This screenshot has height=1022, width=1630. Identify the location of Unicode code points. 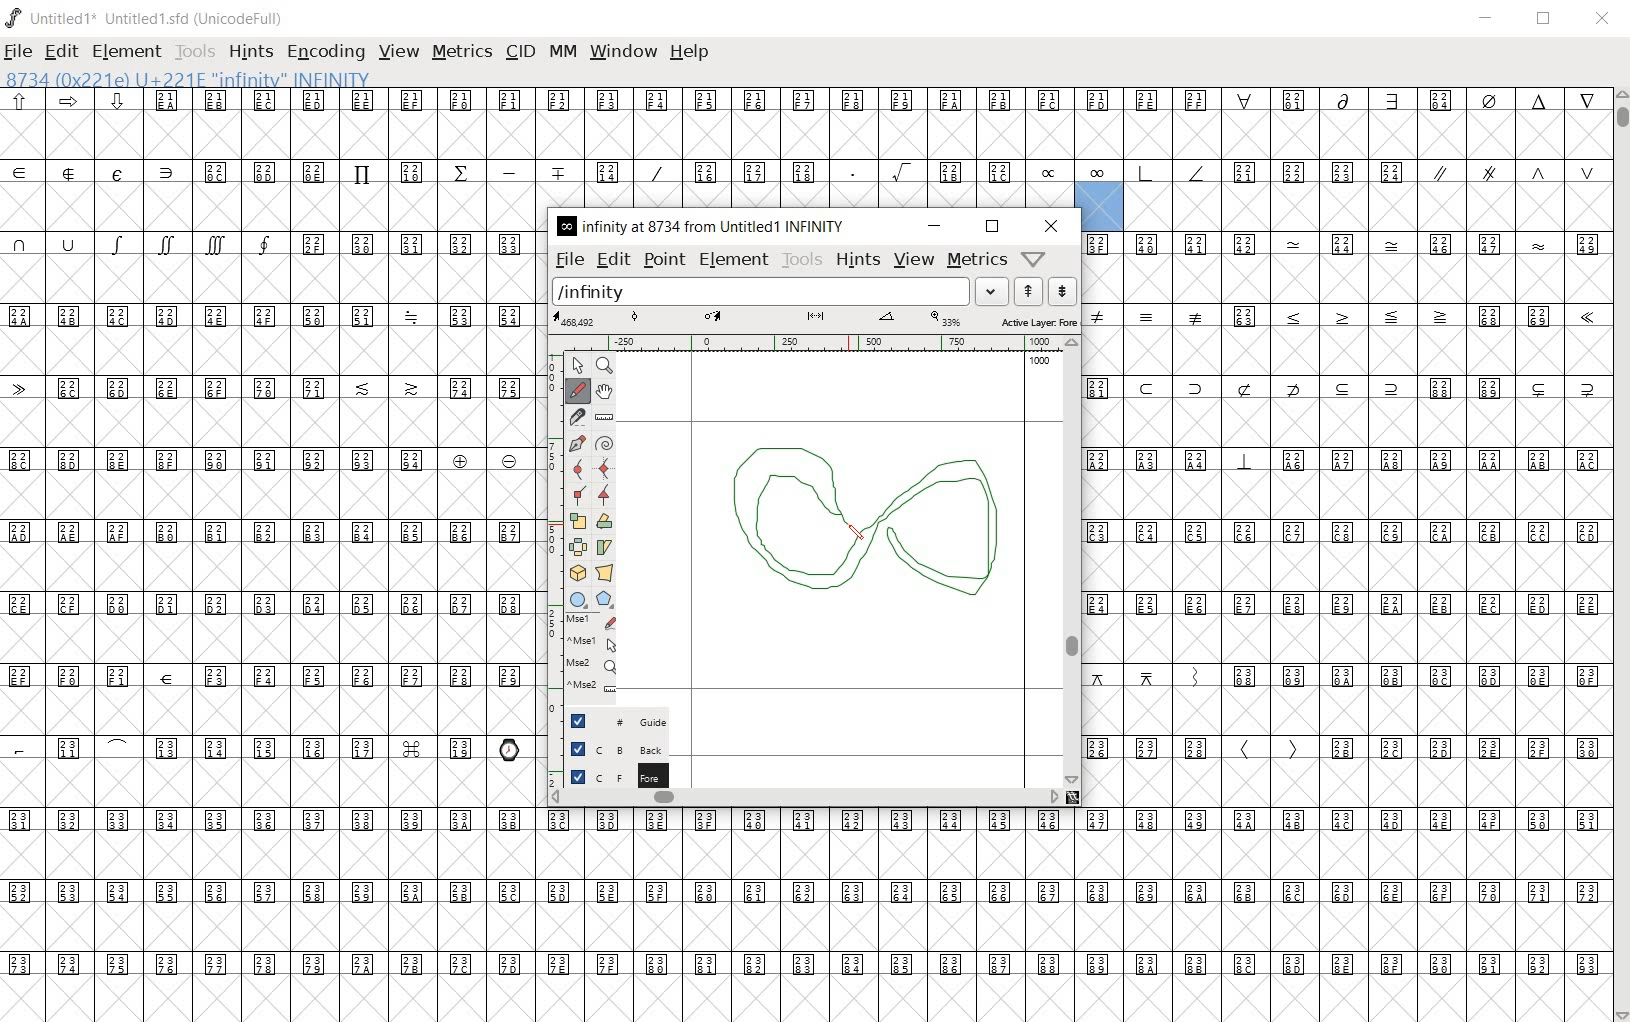
(1348, 604).